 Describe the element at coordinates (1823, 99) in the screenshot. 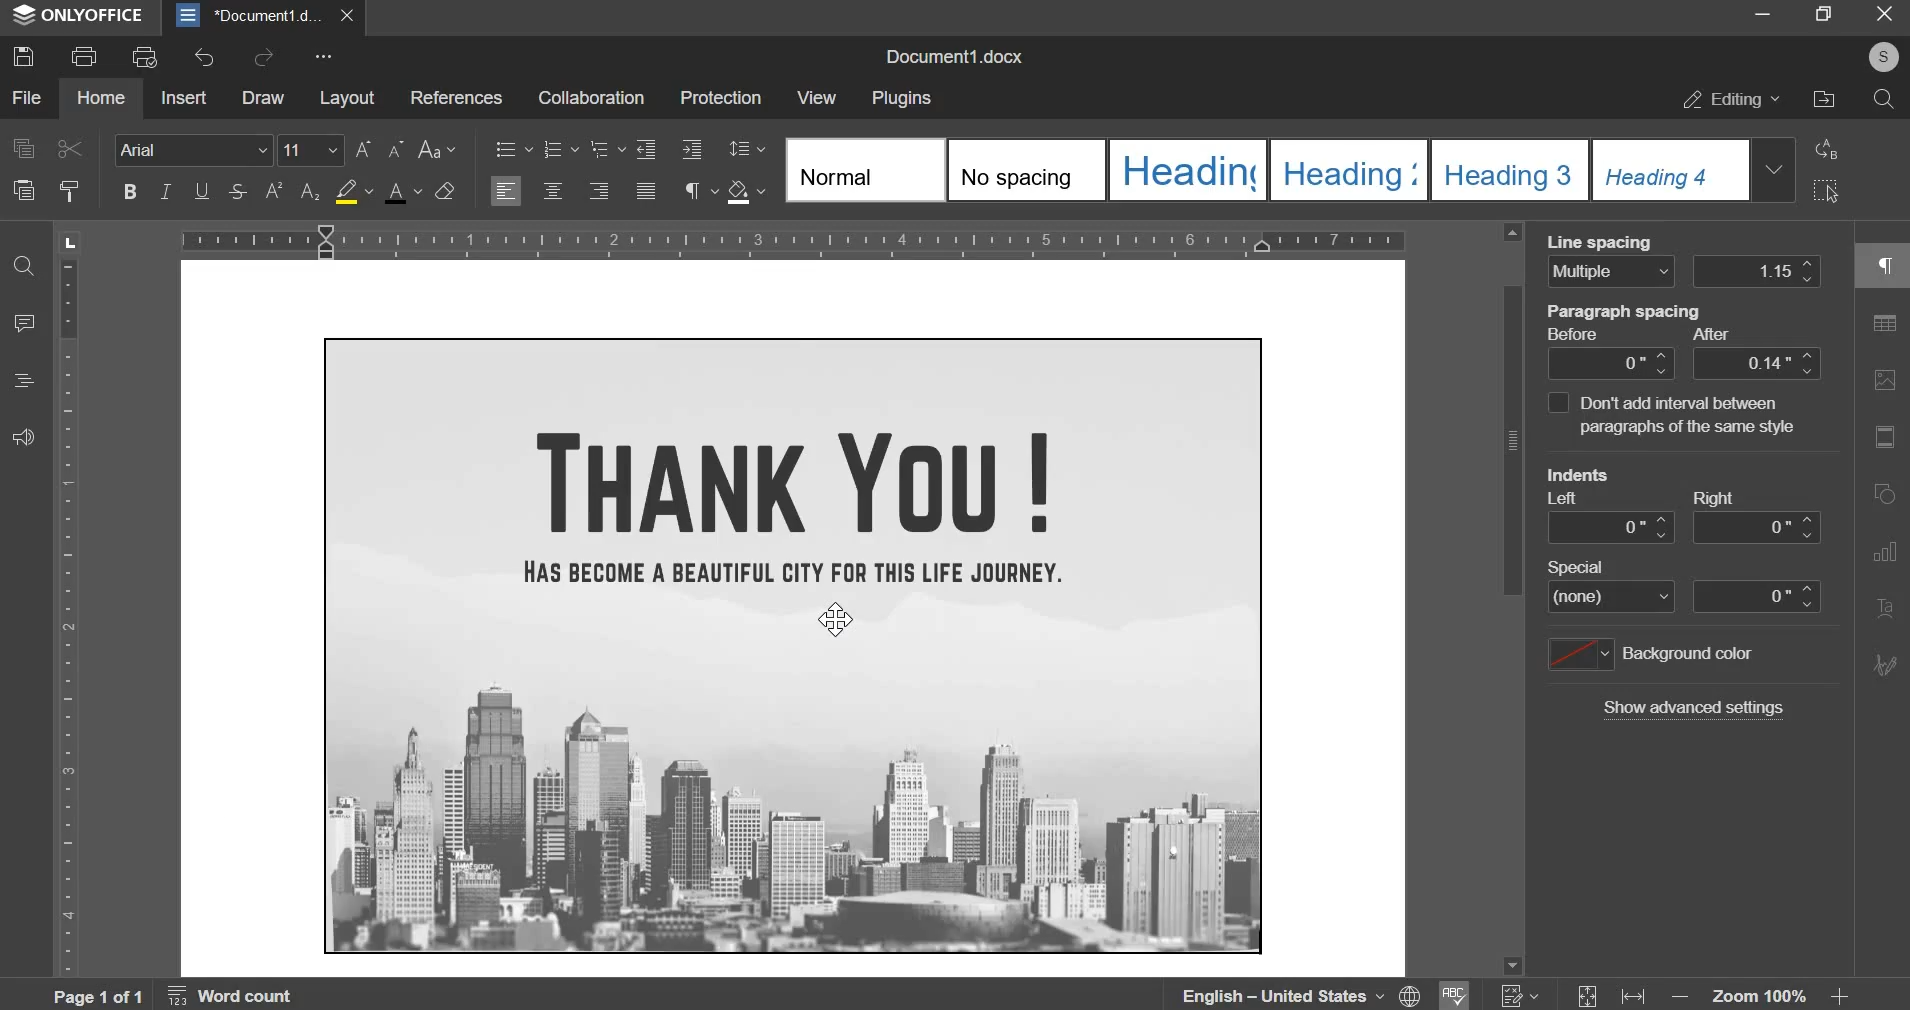

I see `file location` at that location.